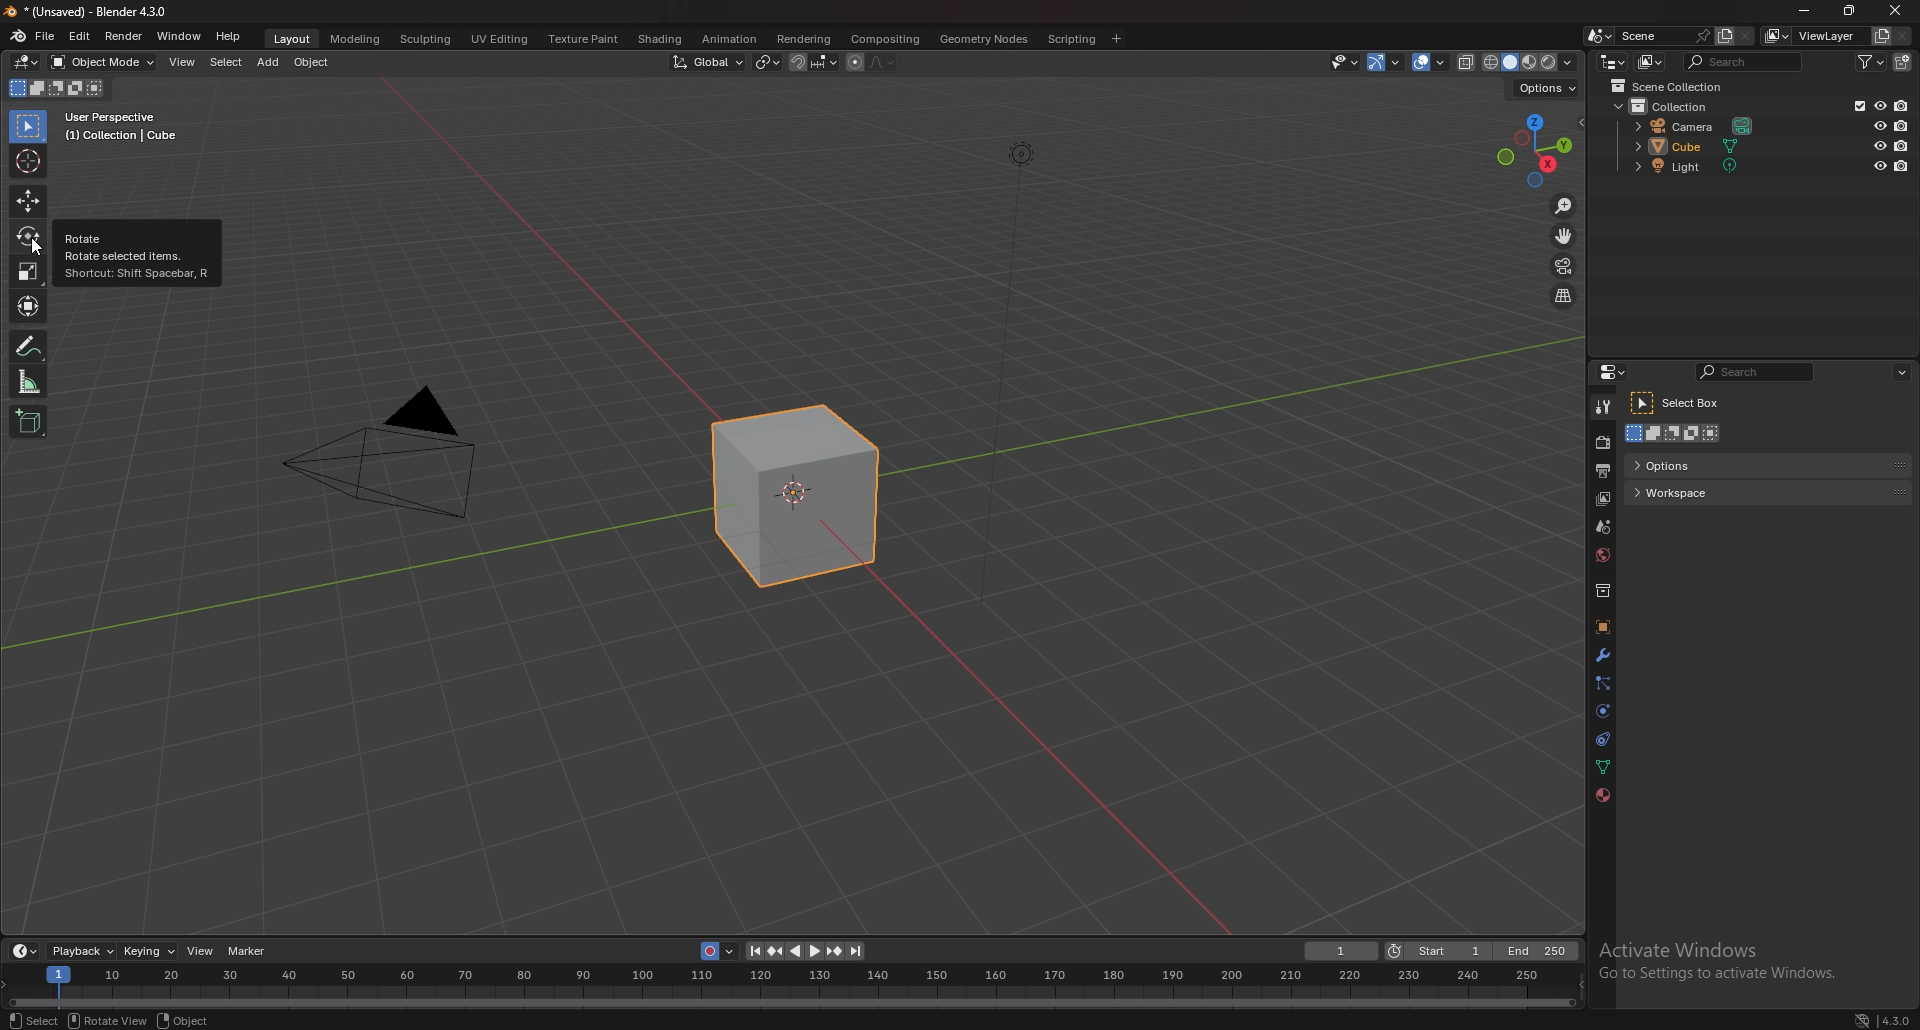  Describe the element at coordinates (1815, 36) in the screenshot. I see `view layer` at that location.